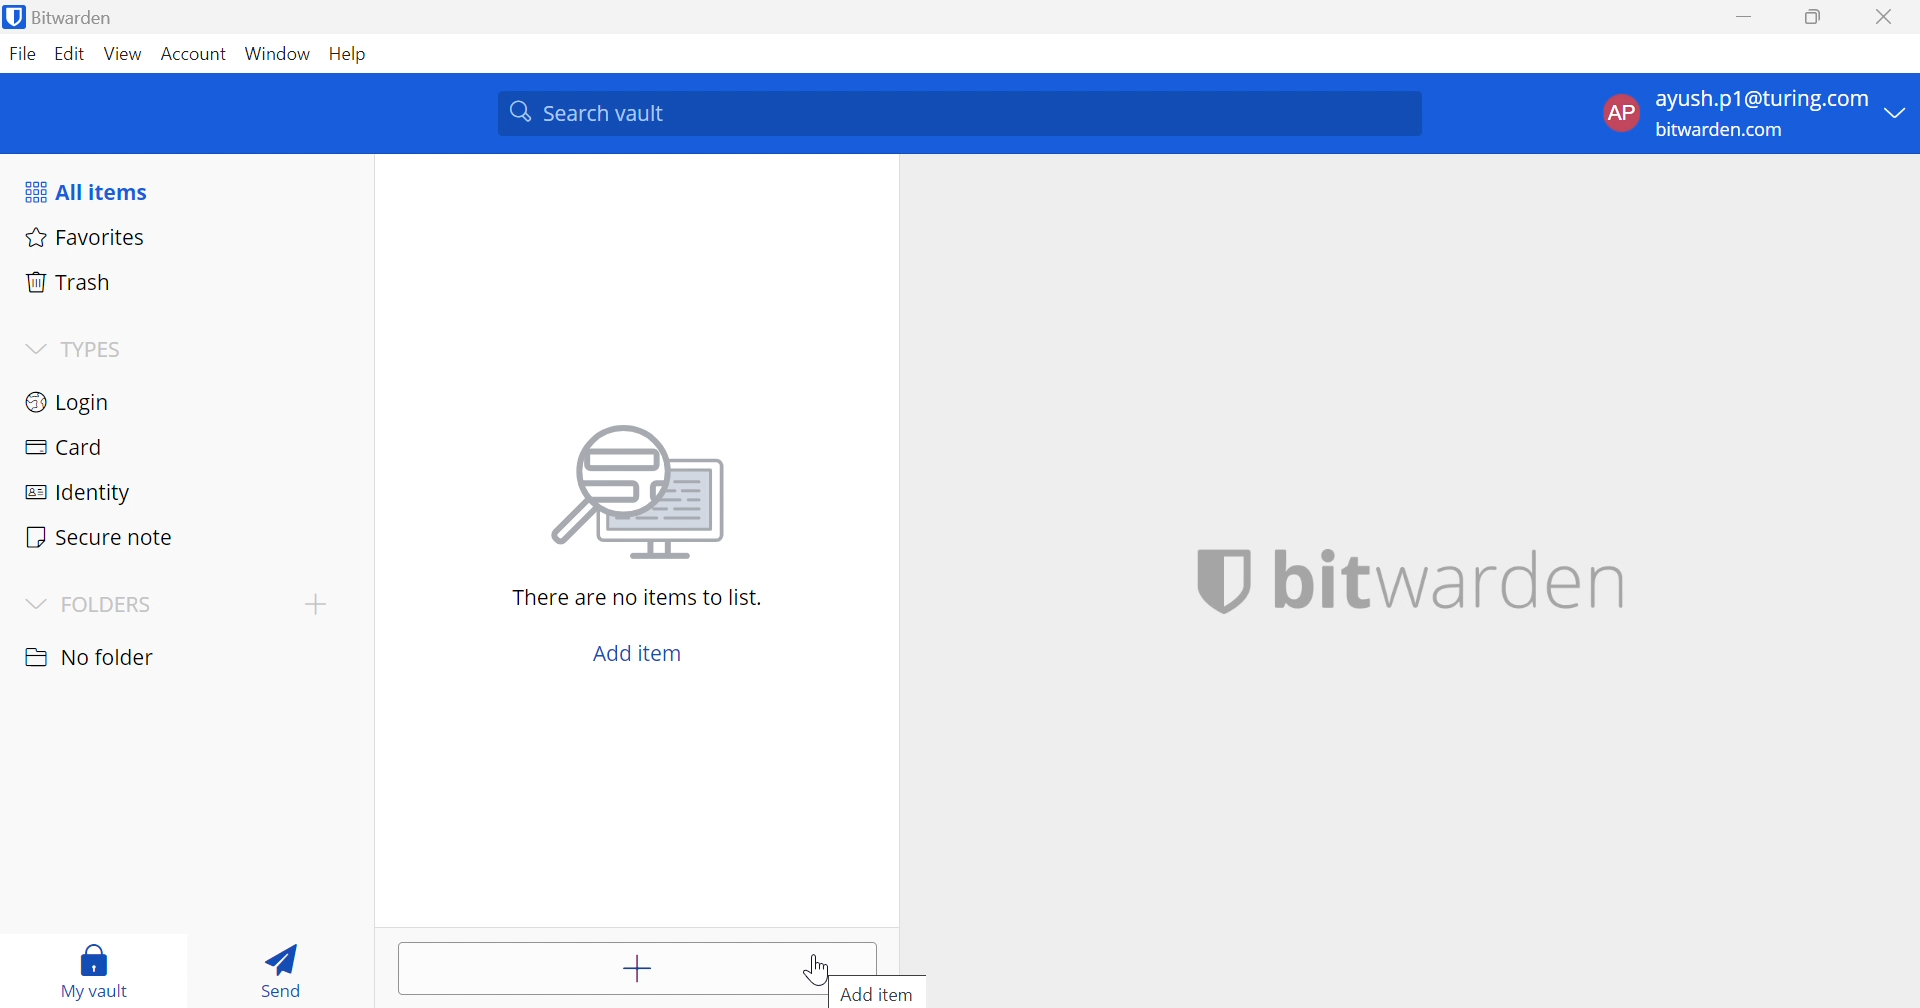 Image resolution: width=1920 pixels, height=1008 pixels. What do you see at coordinates (196, 51) in the screenshot?
I see `Account` at bounding box center [196, 51].